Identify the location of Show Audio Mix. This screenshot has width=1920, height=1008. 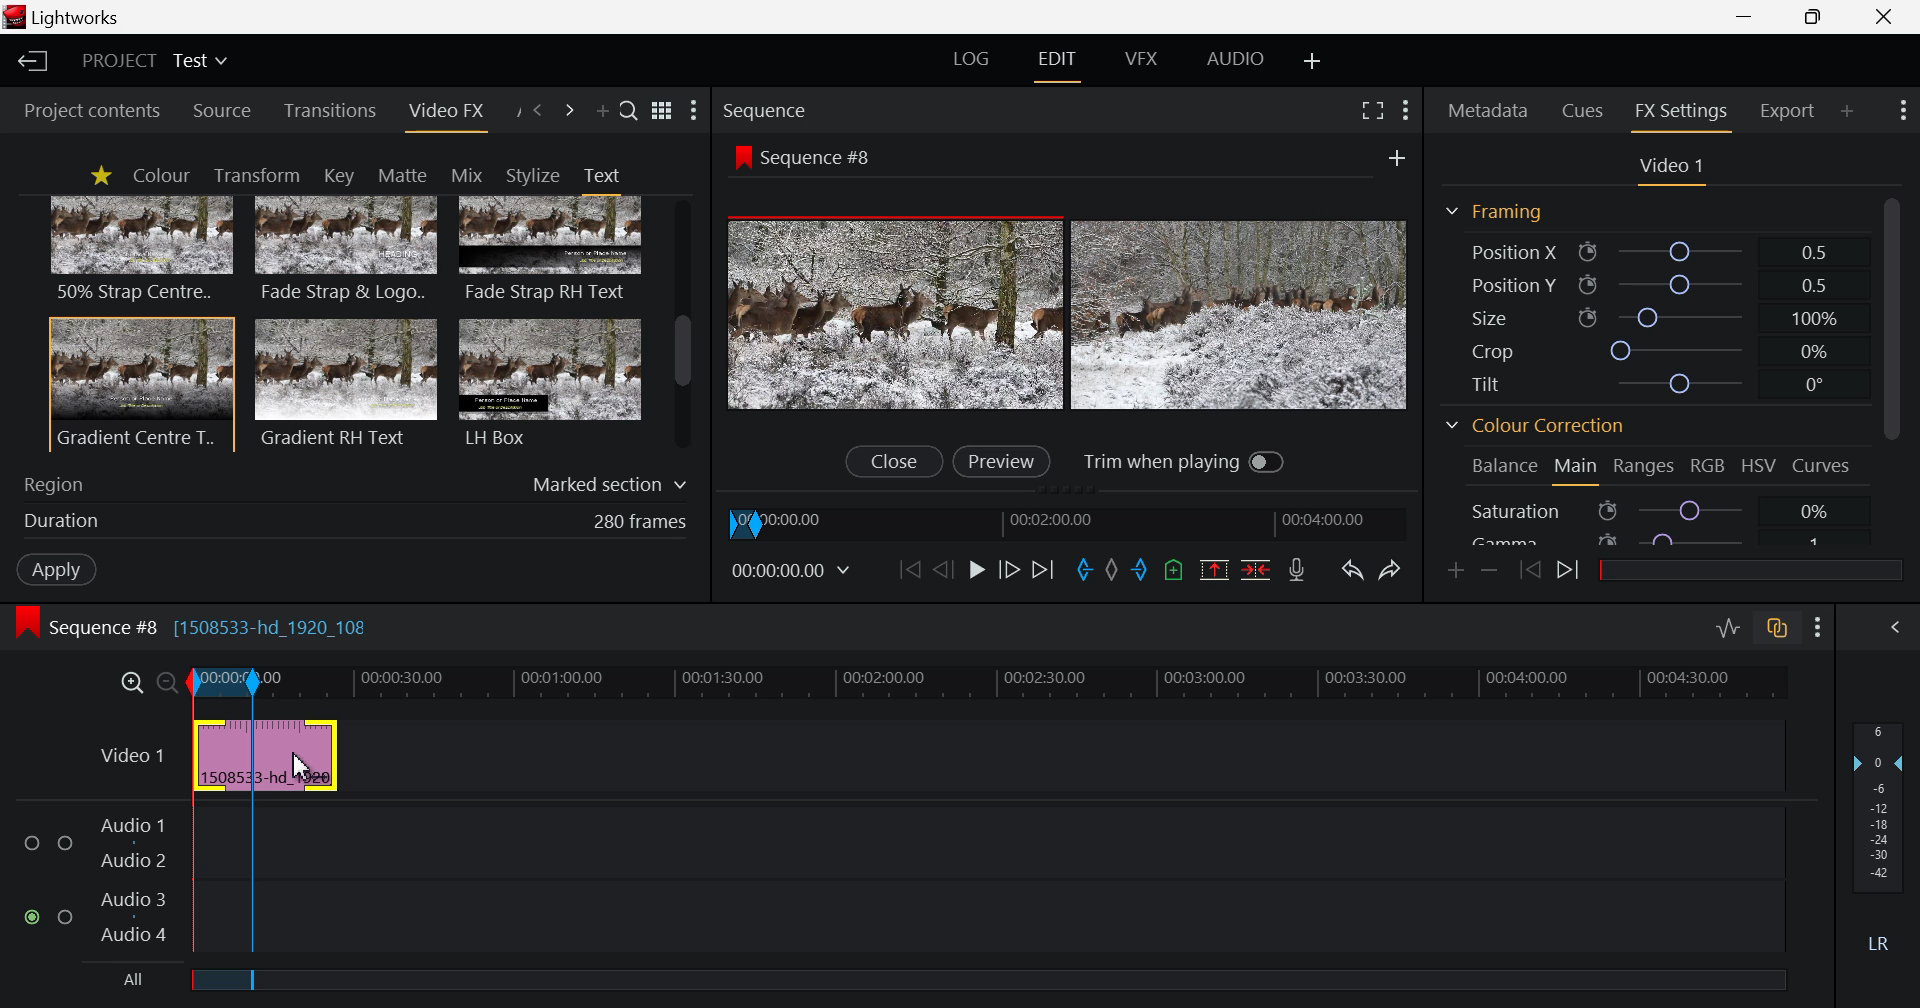
(1900, 628).